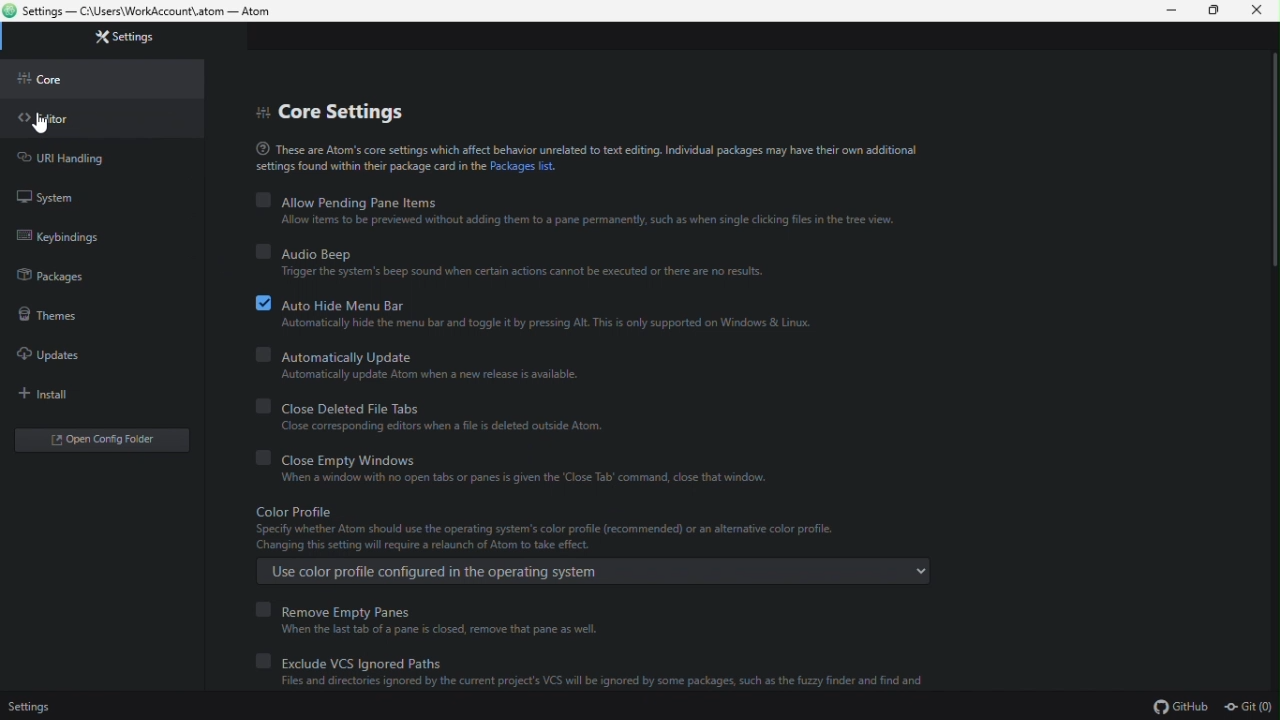  What do you see at coordinates (441, 632) in the screenshot?
I see `When the last tab of a pane is closed, remove that pane as well.` at bounding box center [441, 632].